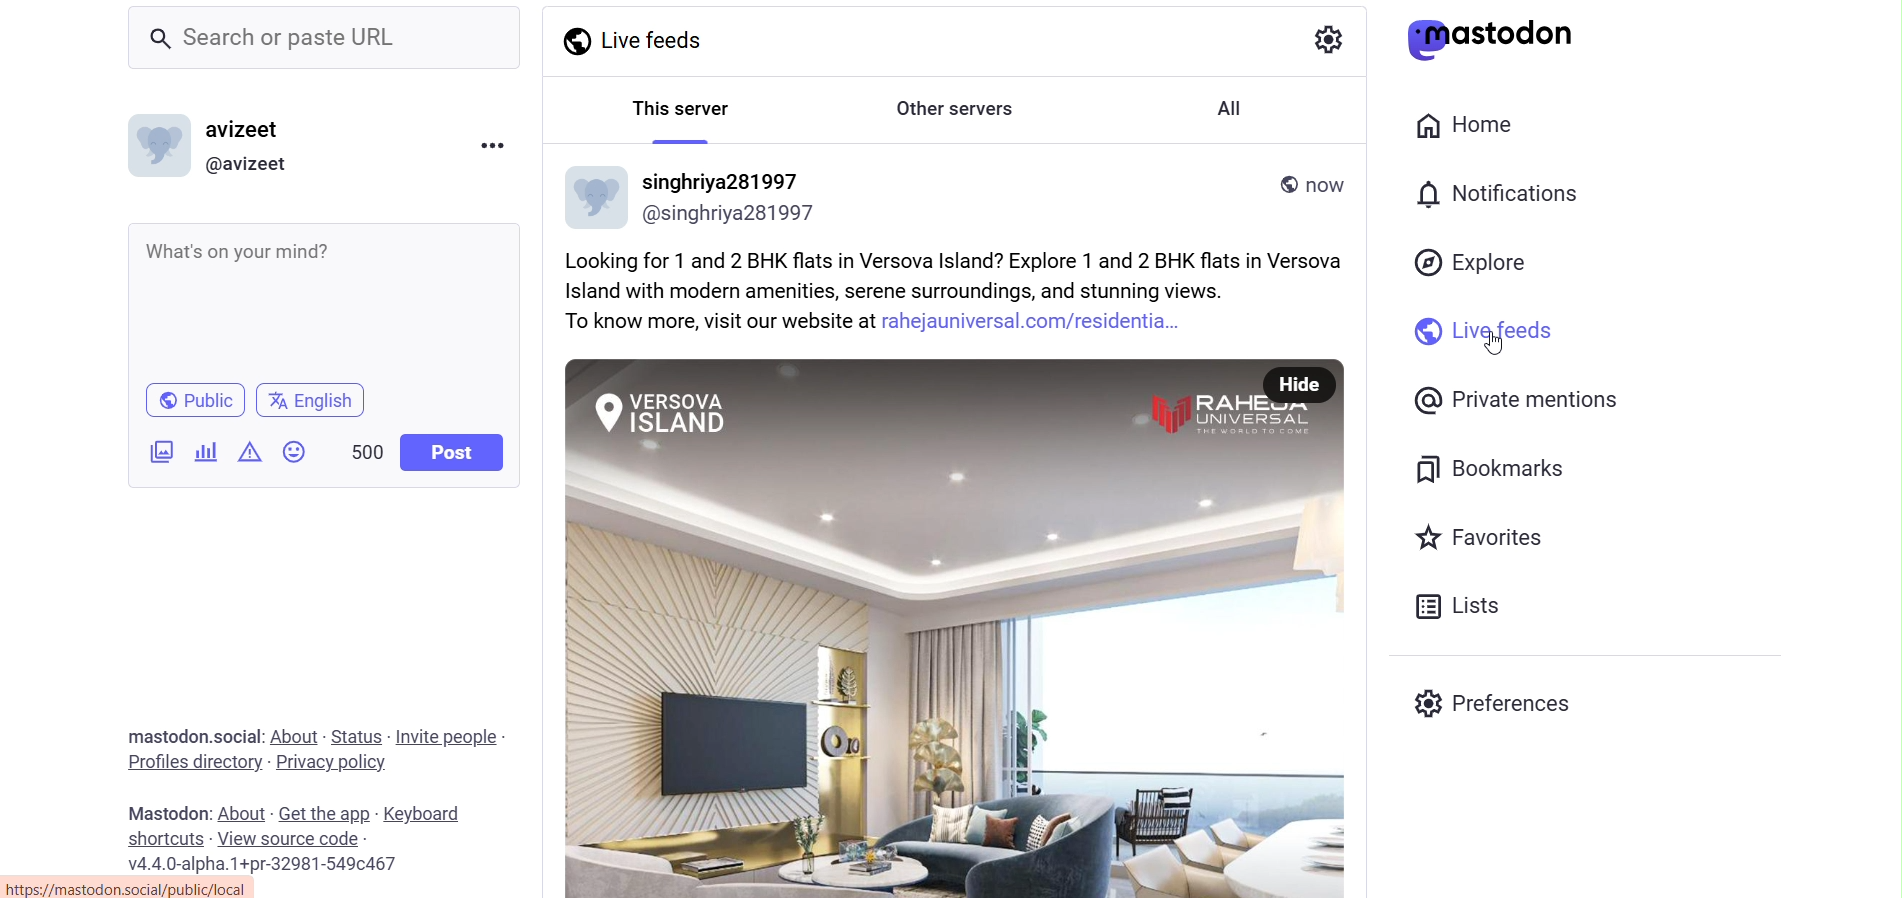  Describe the element at coordinates (1511, 402) in the screenshot. I see `private mention` at that location.